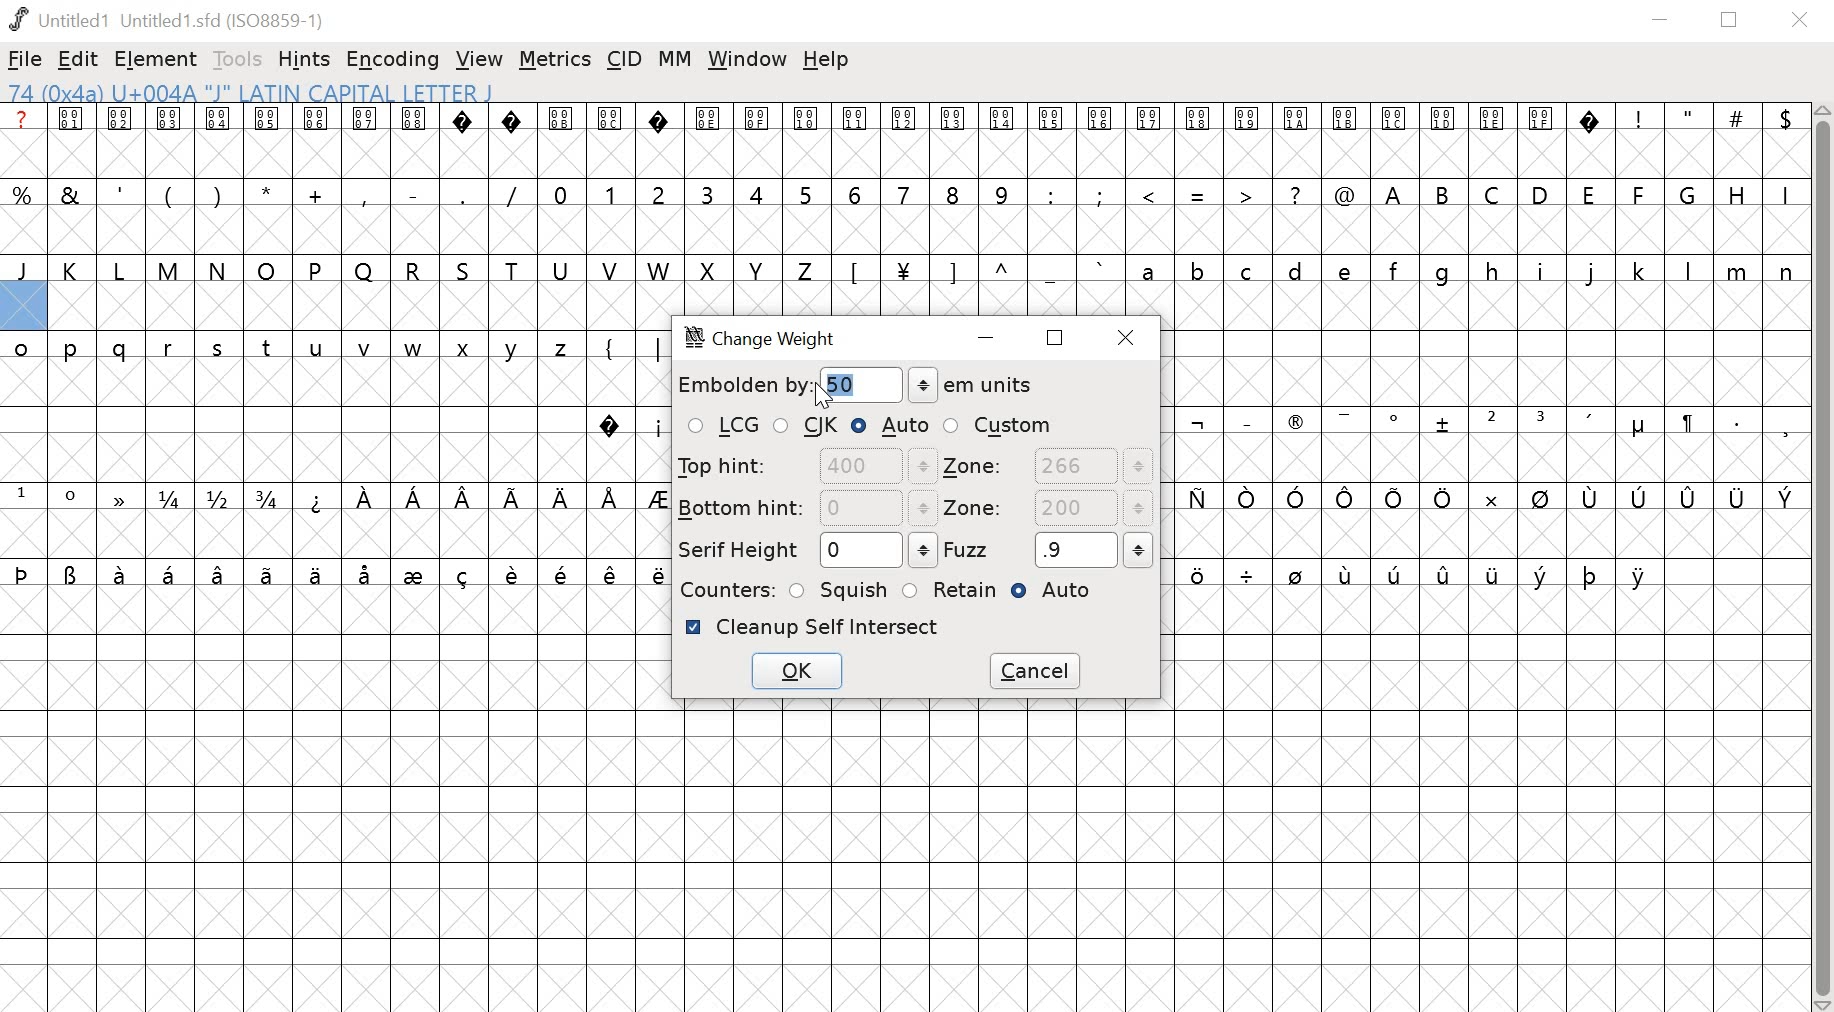 The height and width of the screenshot is (1012, 1834). What do you see at coordinates (25, 59) in the screenshot?
I see `FILE` at bounding box center [25, 59].